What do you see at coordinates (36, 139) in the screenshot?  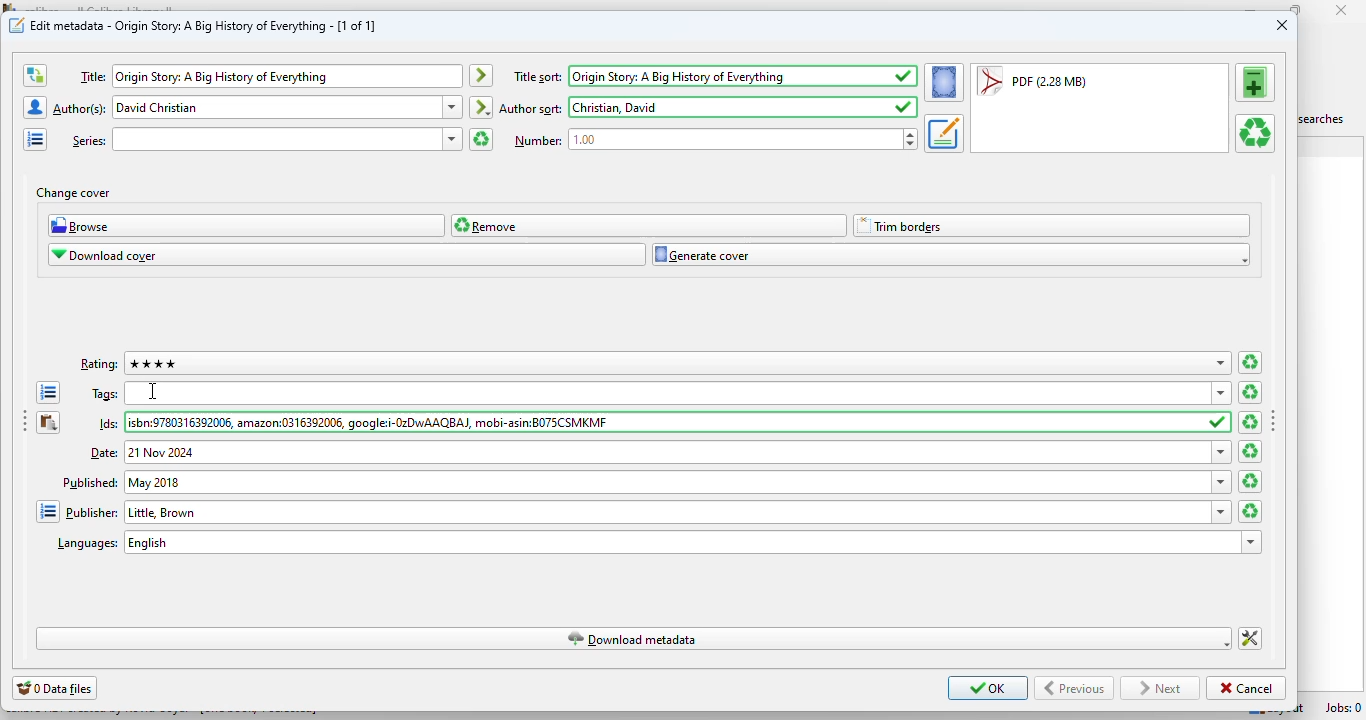 I see `open the manage series editor` at bounding box center [36, 139].